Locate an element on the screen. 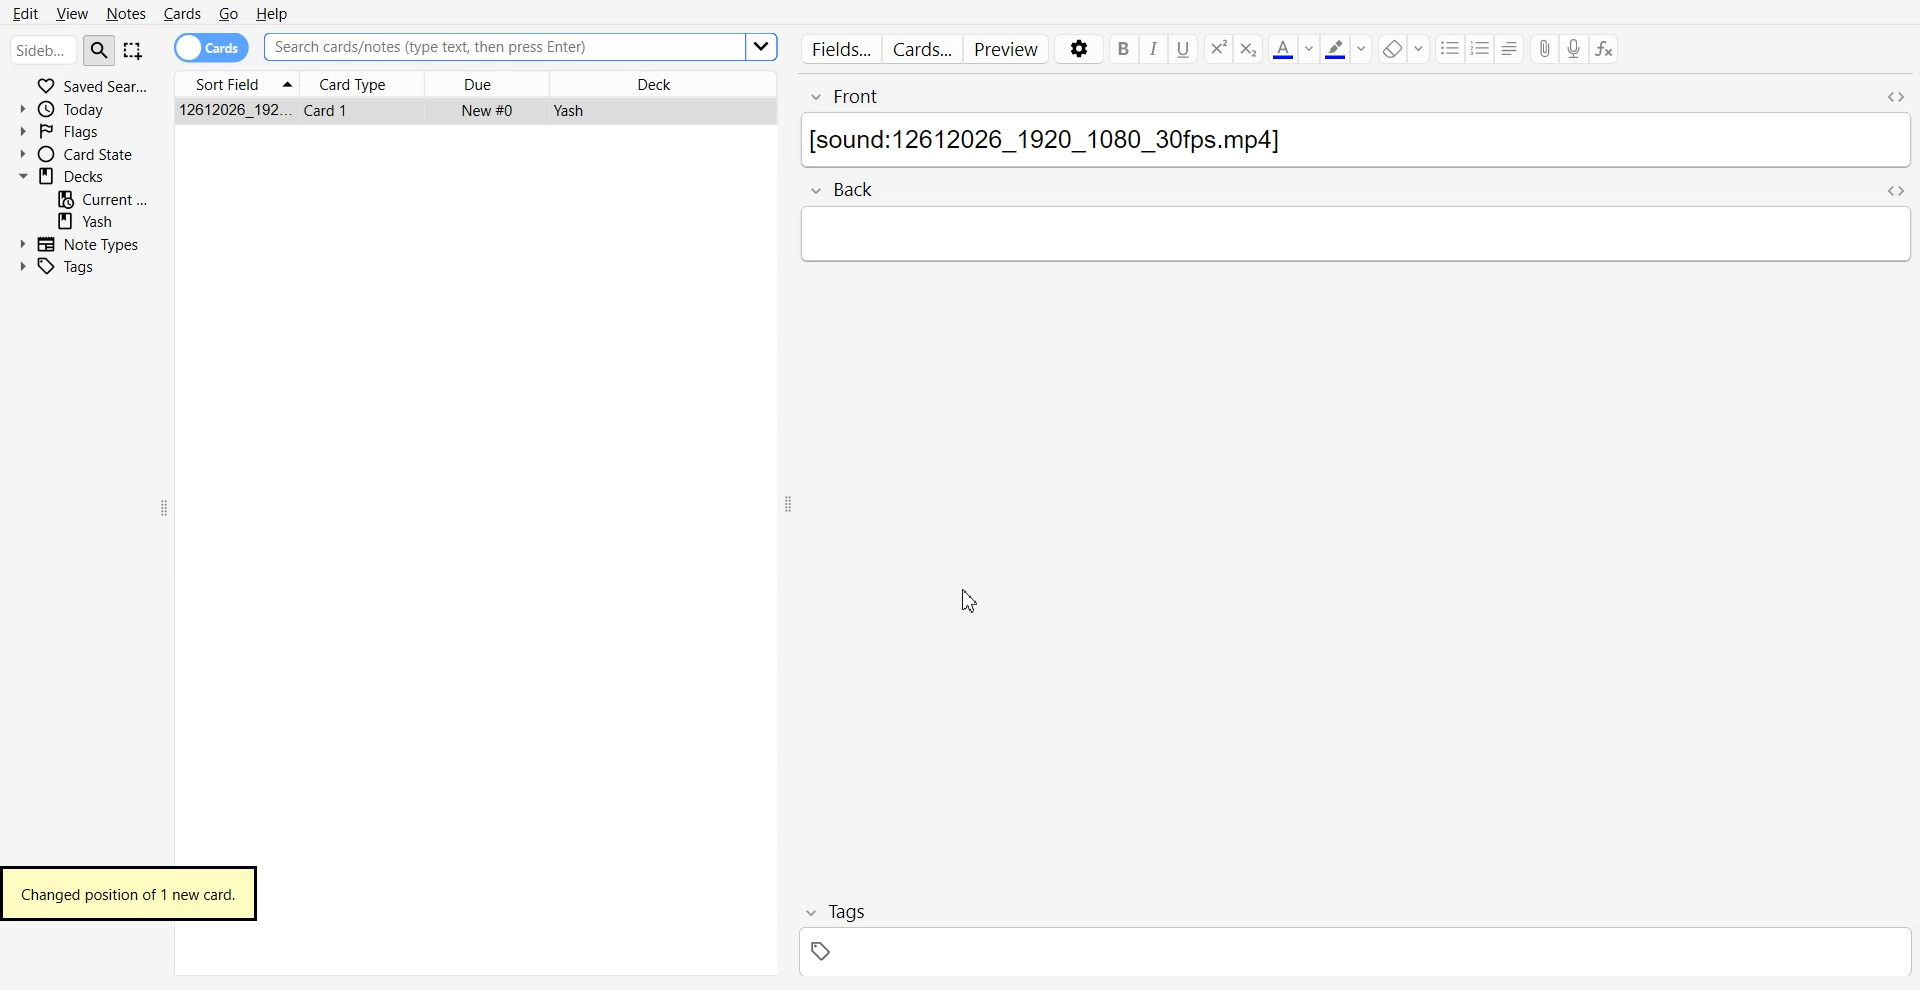  Yash is located at coordinates (567, 111).